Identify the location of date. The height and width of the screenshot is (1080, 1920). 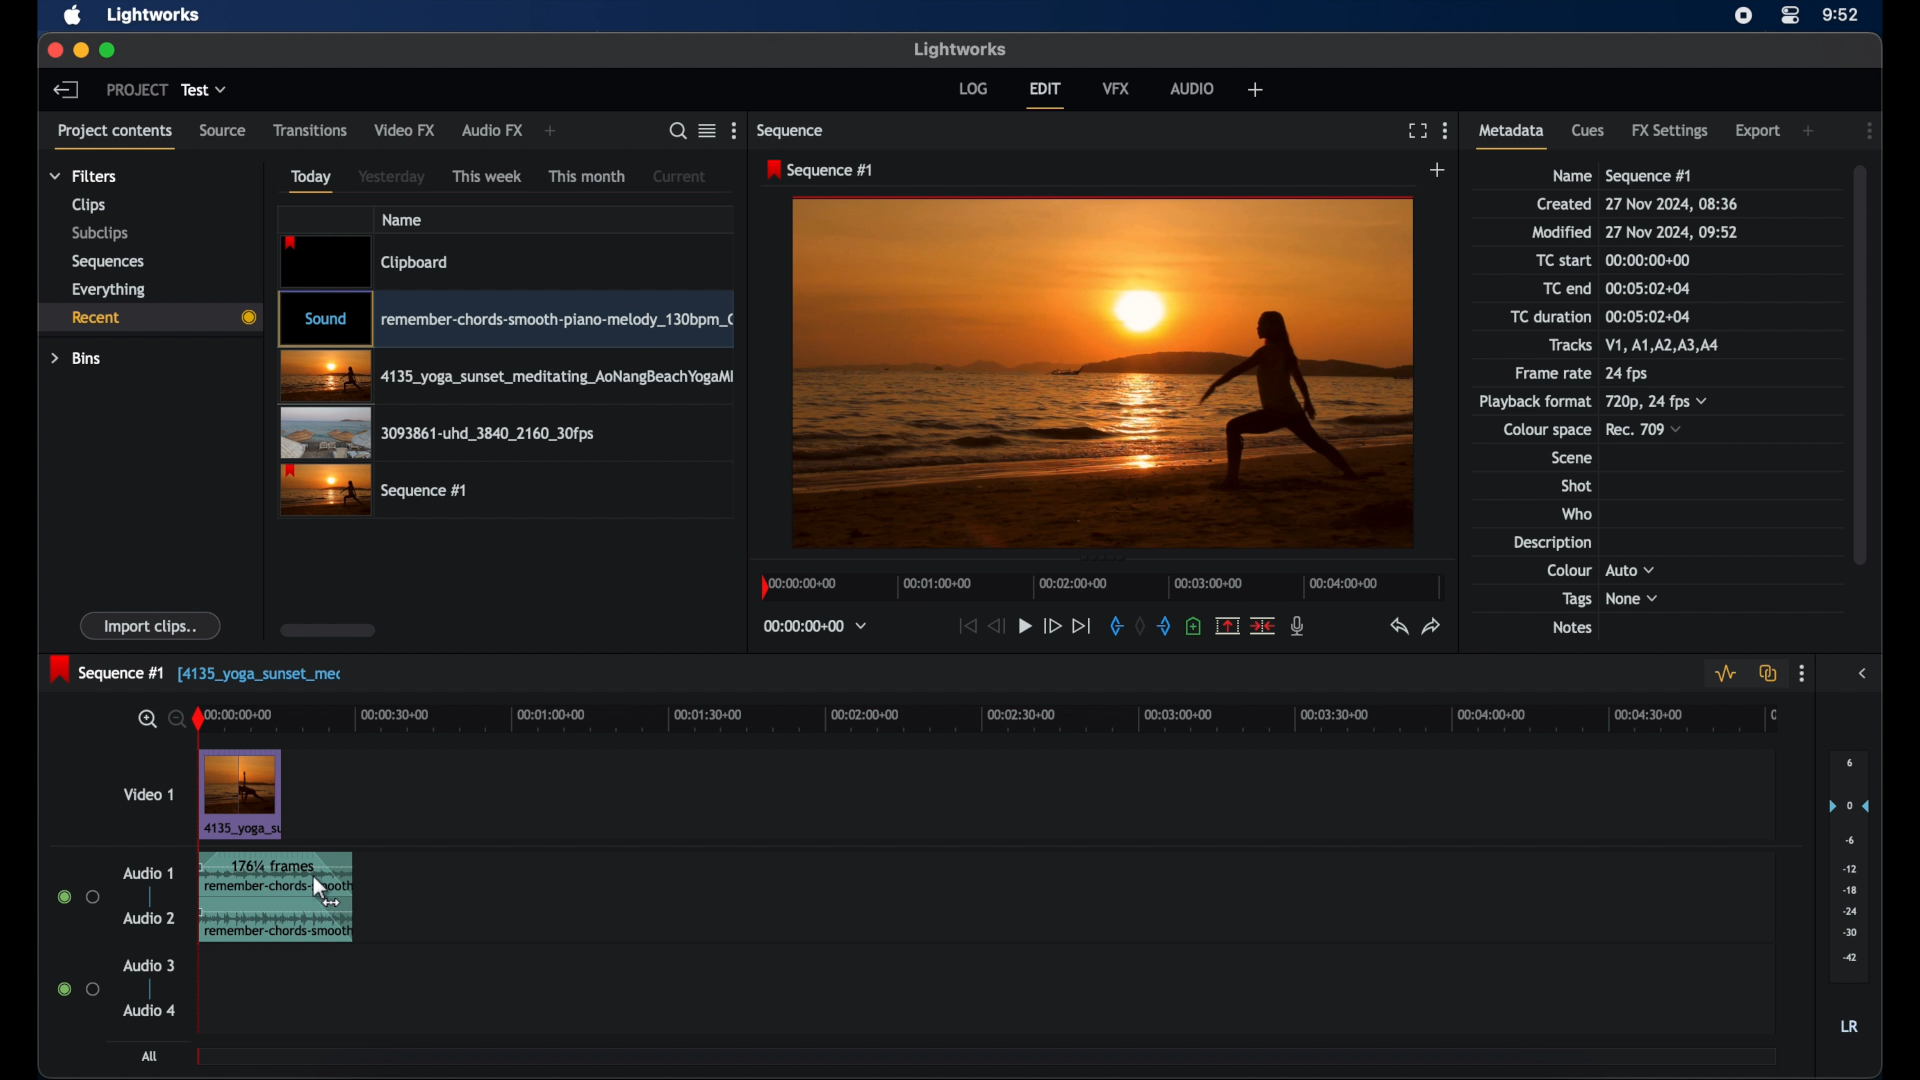
(1673, 204).